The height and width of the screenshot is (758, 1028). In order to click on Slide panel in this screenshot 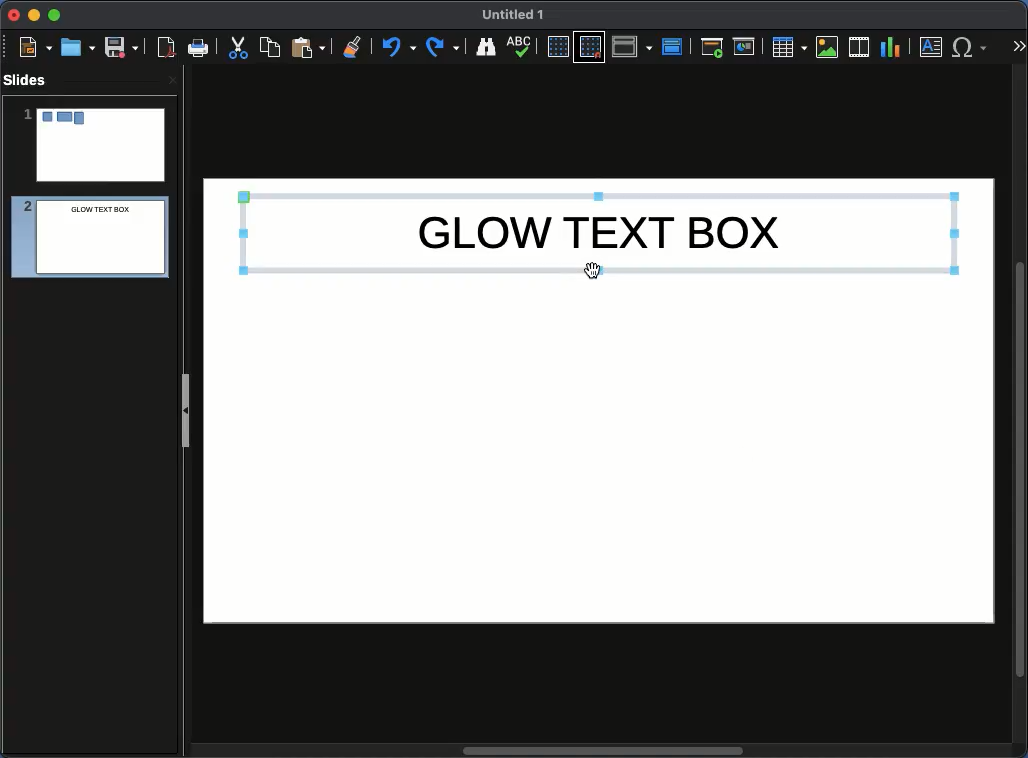, I will do `click(185, 410)`.